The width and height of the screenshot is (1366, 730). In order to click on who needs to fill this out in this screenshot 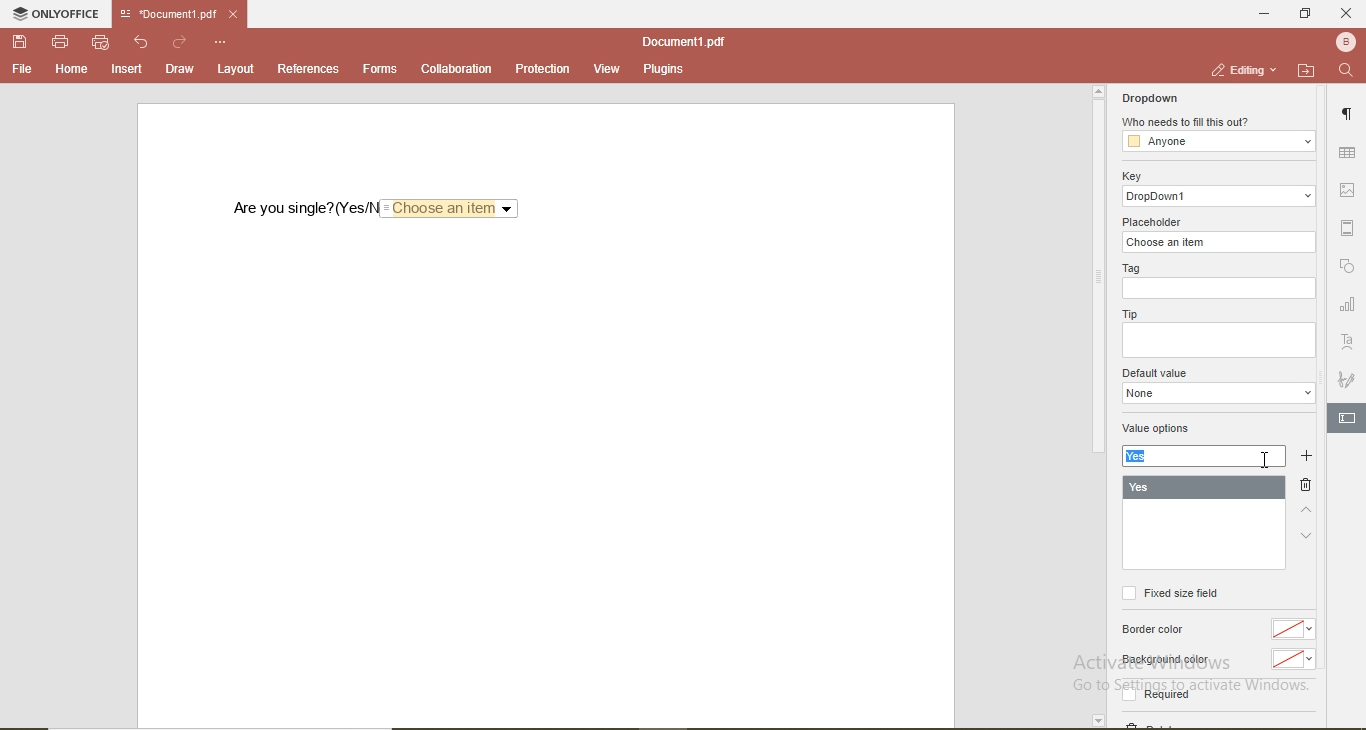, I will do `click(1188, 122)`.